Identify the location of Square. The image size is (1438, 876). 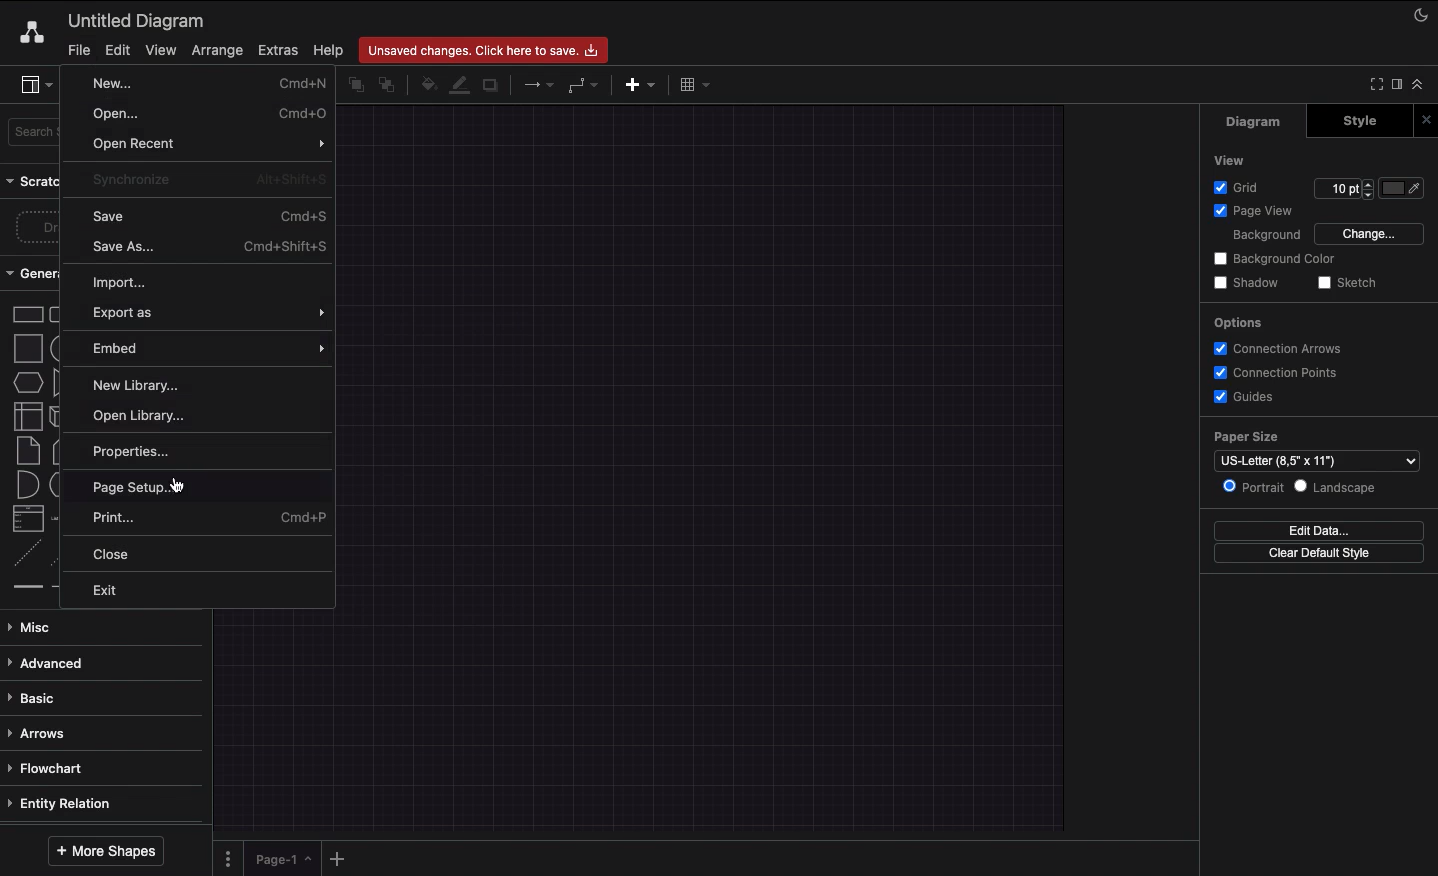
(26, 348).